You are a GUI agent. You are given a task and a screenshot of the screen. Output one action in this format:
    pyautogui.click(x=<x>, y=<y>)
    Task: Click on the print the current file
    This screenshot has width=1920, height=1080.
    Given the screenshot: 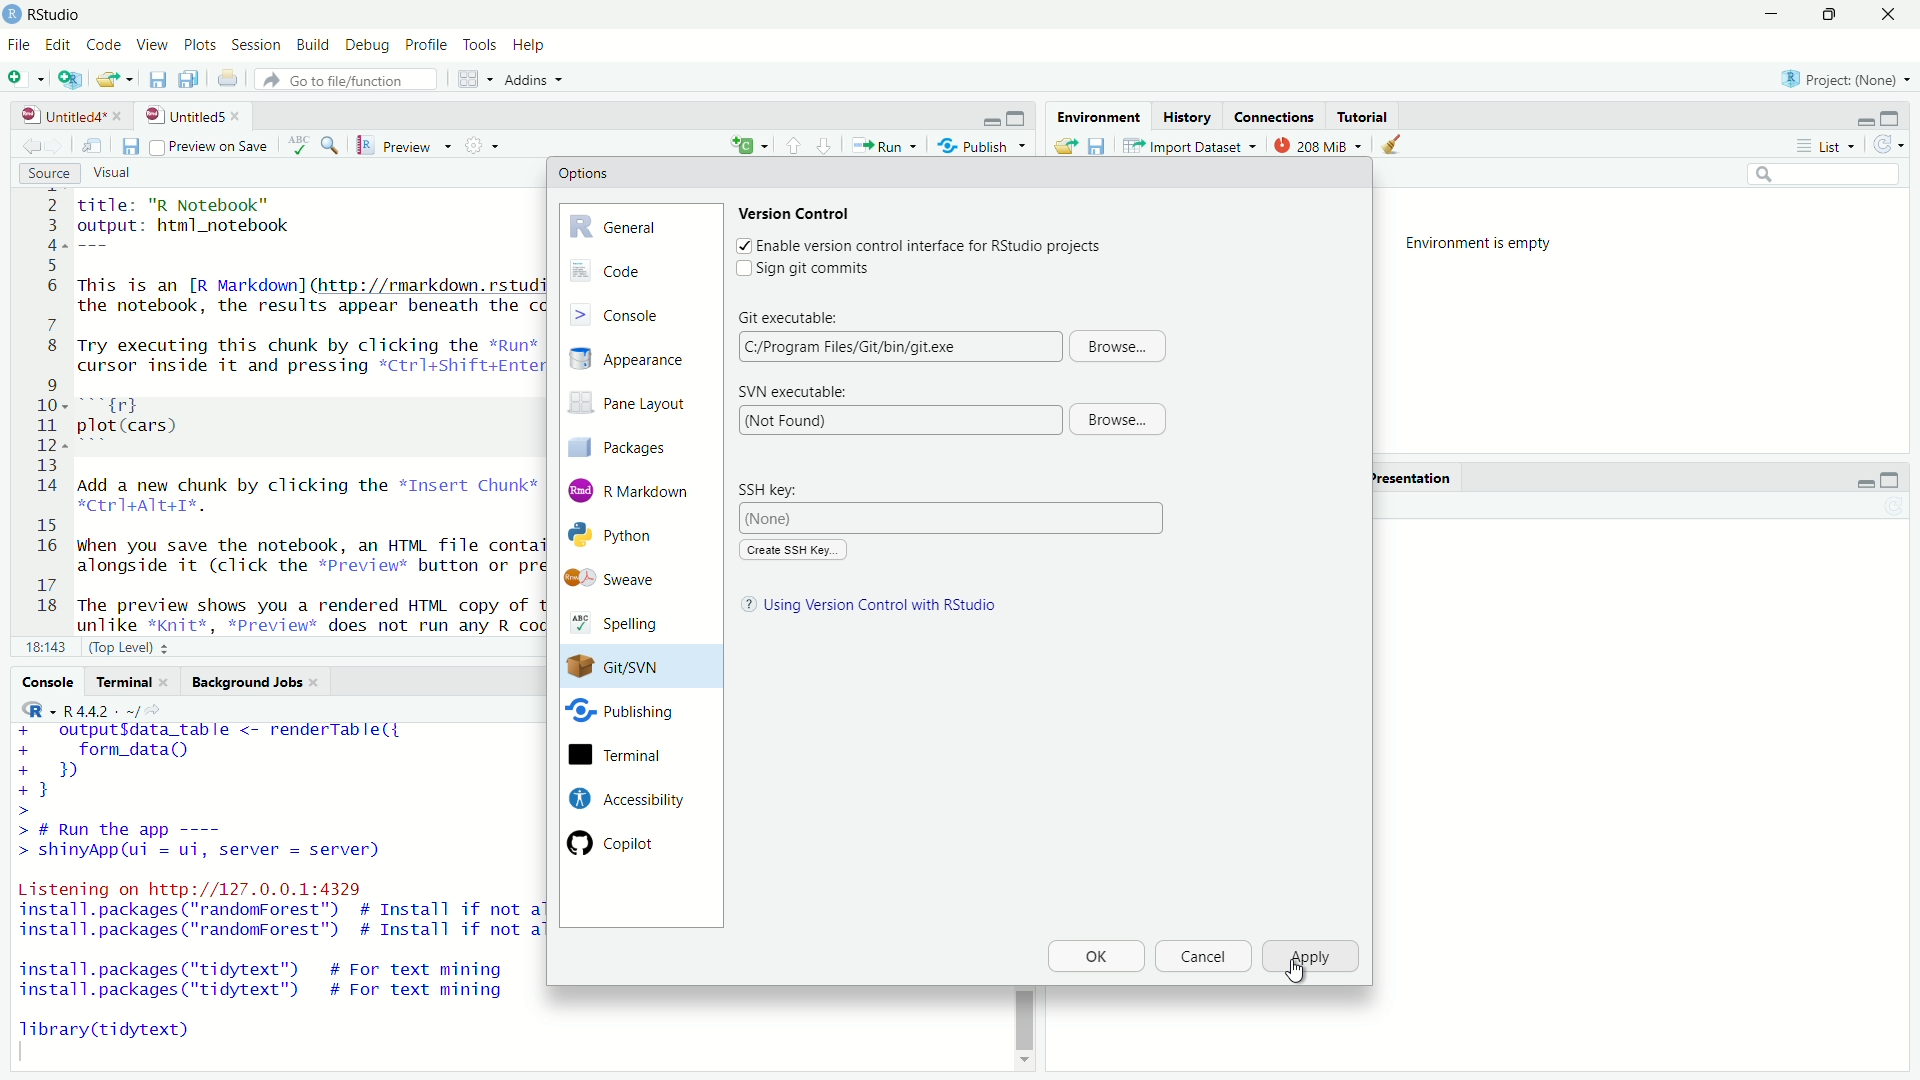 What is the action you would take?
    pyautogui.click(x=227, y=79)
    